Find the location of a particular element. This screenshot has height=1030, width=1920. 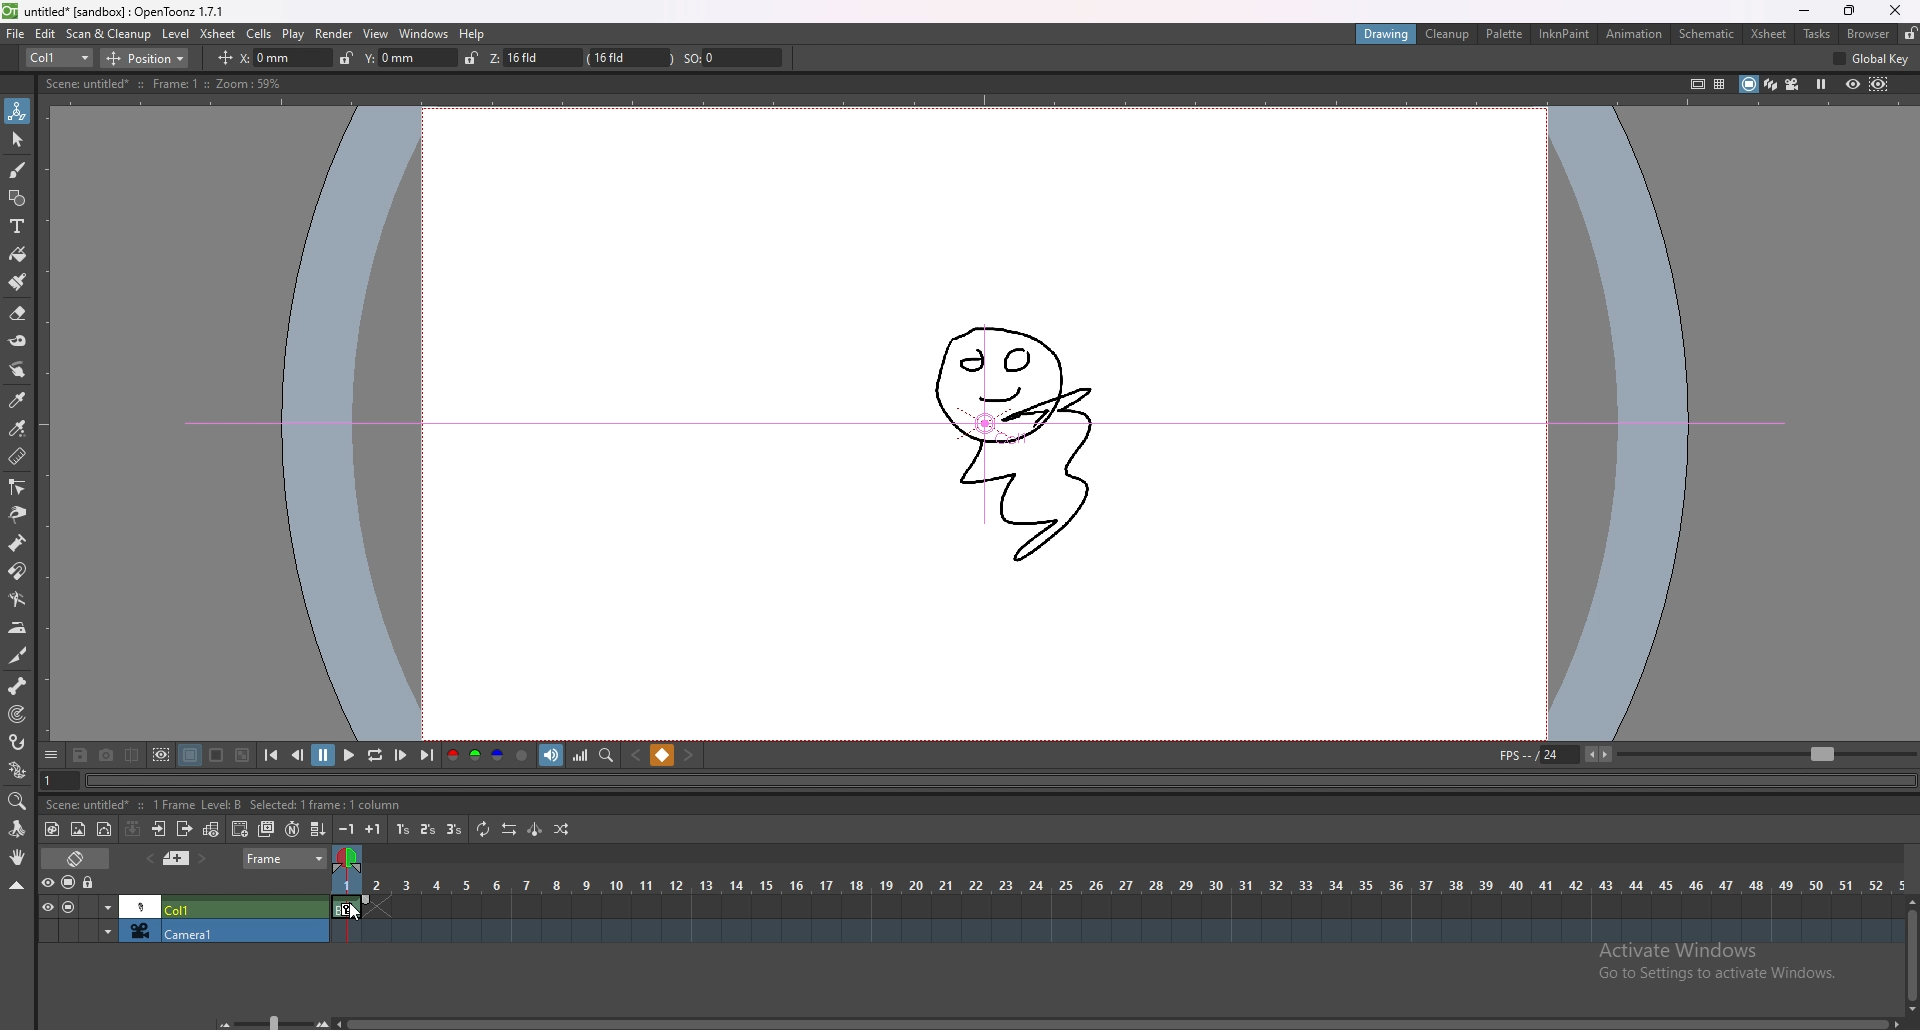

scan and cleanup is located at coordinates (109, 33).